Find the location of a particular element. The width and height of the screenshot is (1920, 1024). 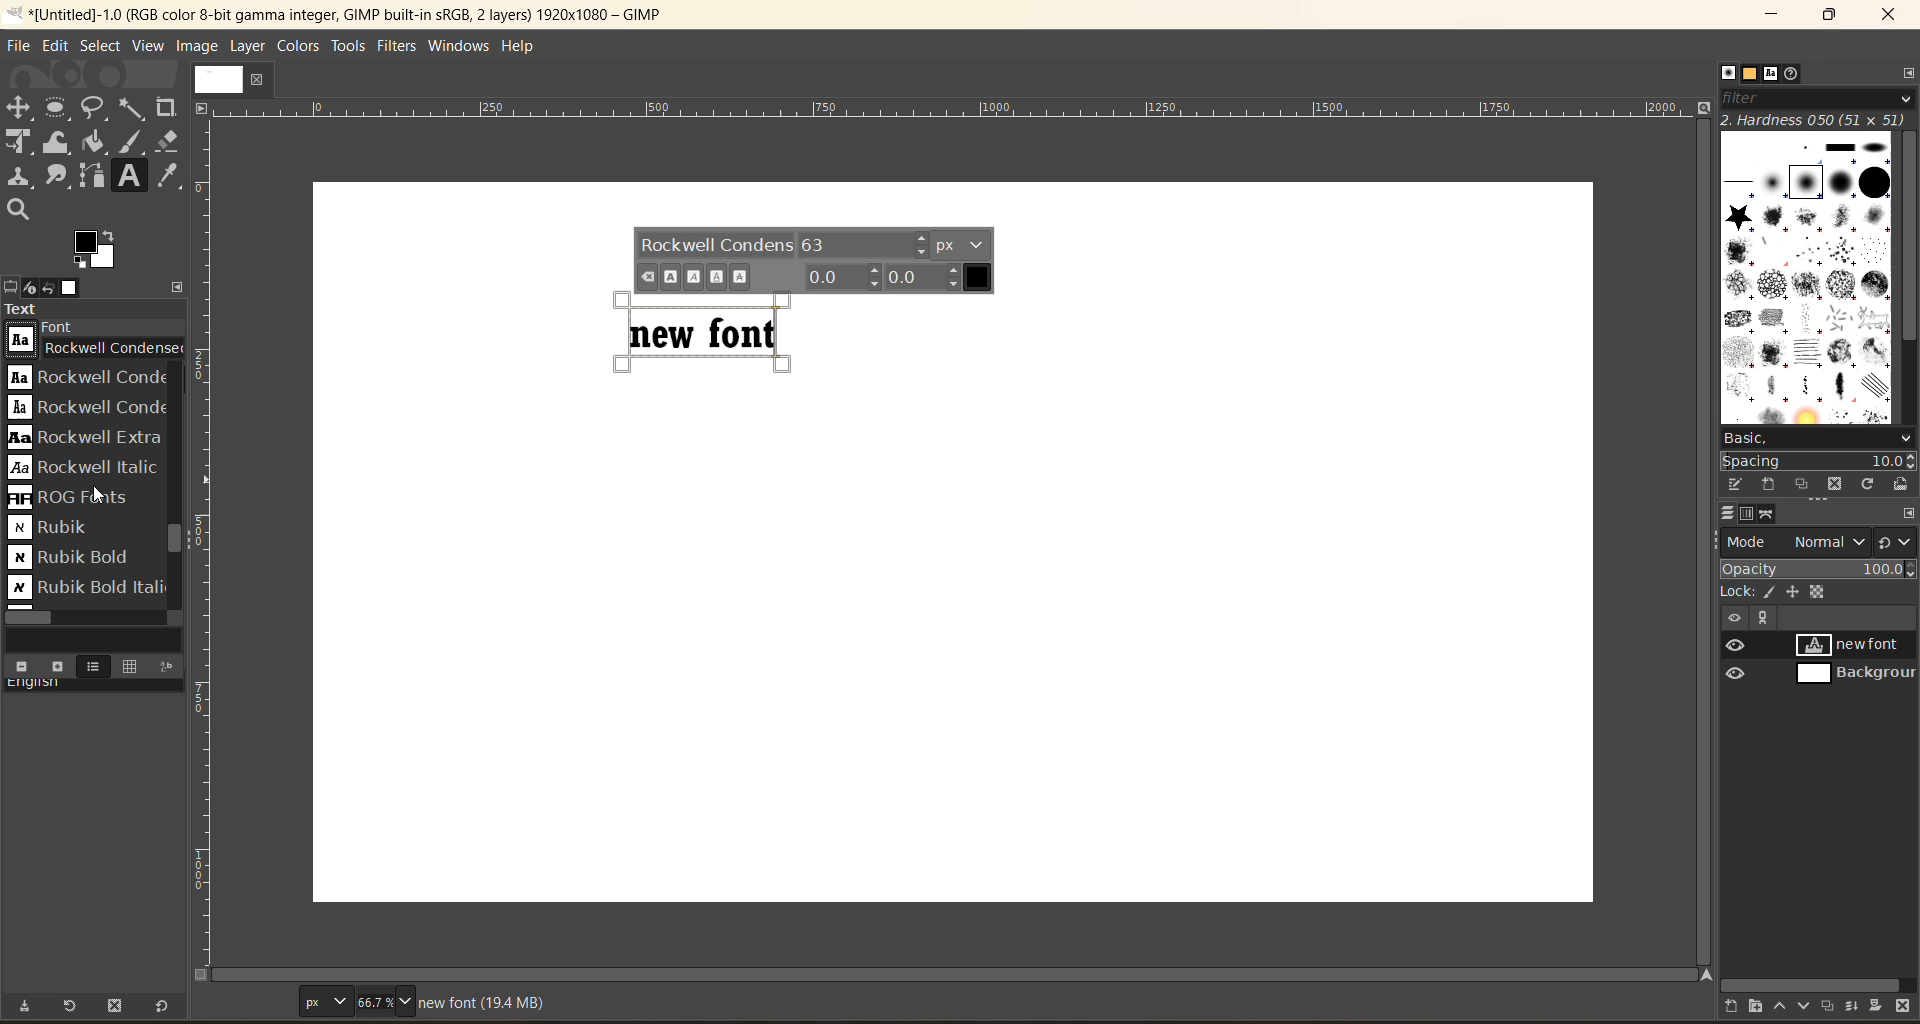

filter is located at coordinates (1820, 97).